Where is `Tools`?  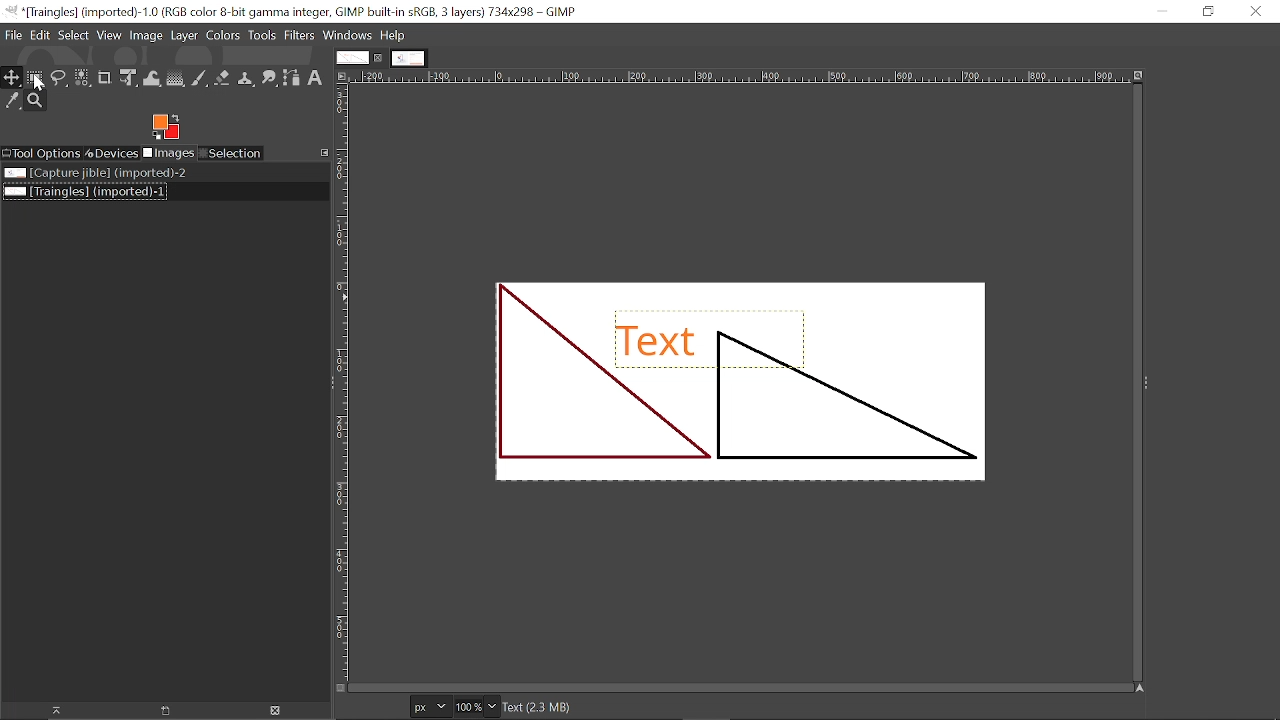 Tools is located at coordinates (262, 37).